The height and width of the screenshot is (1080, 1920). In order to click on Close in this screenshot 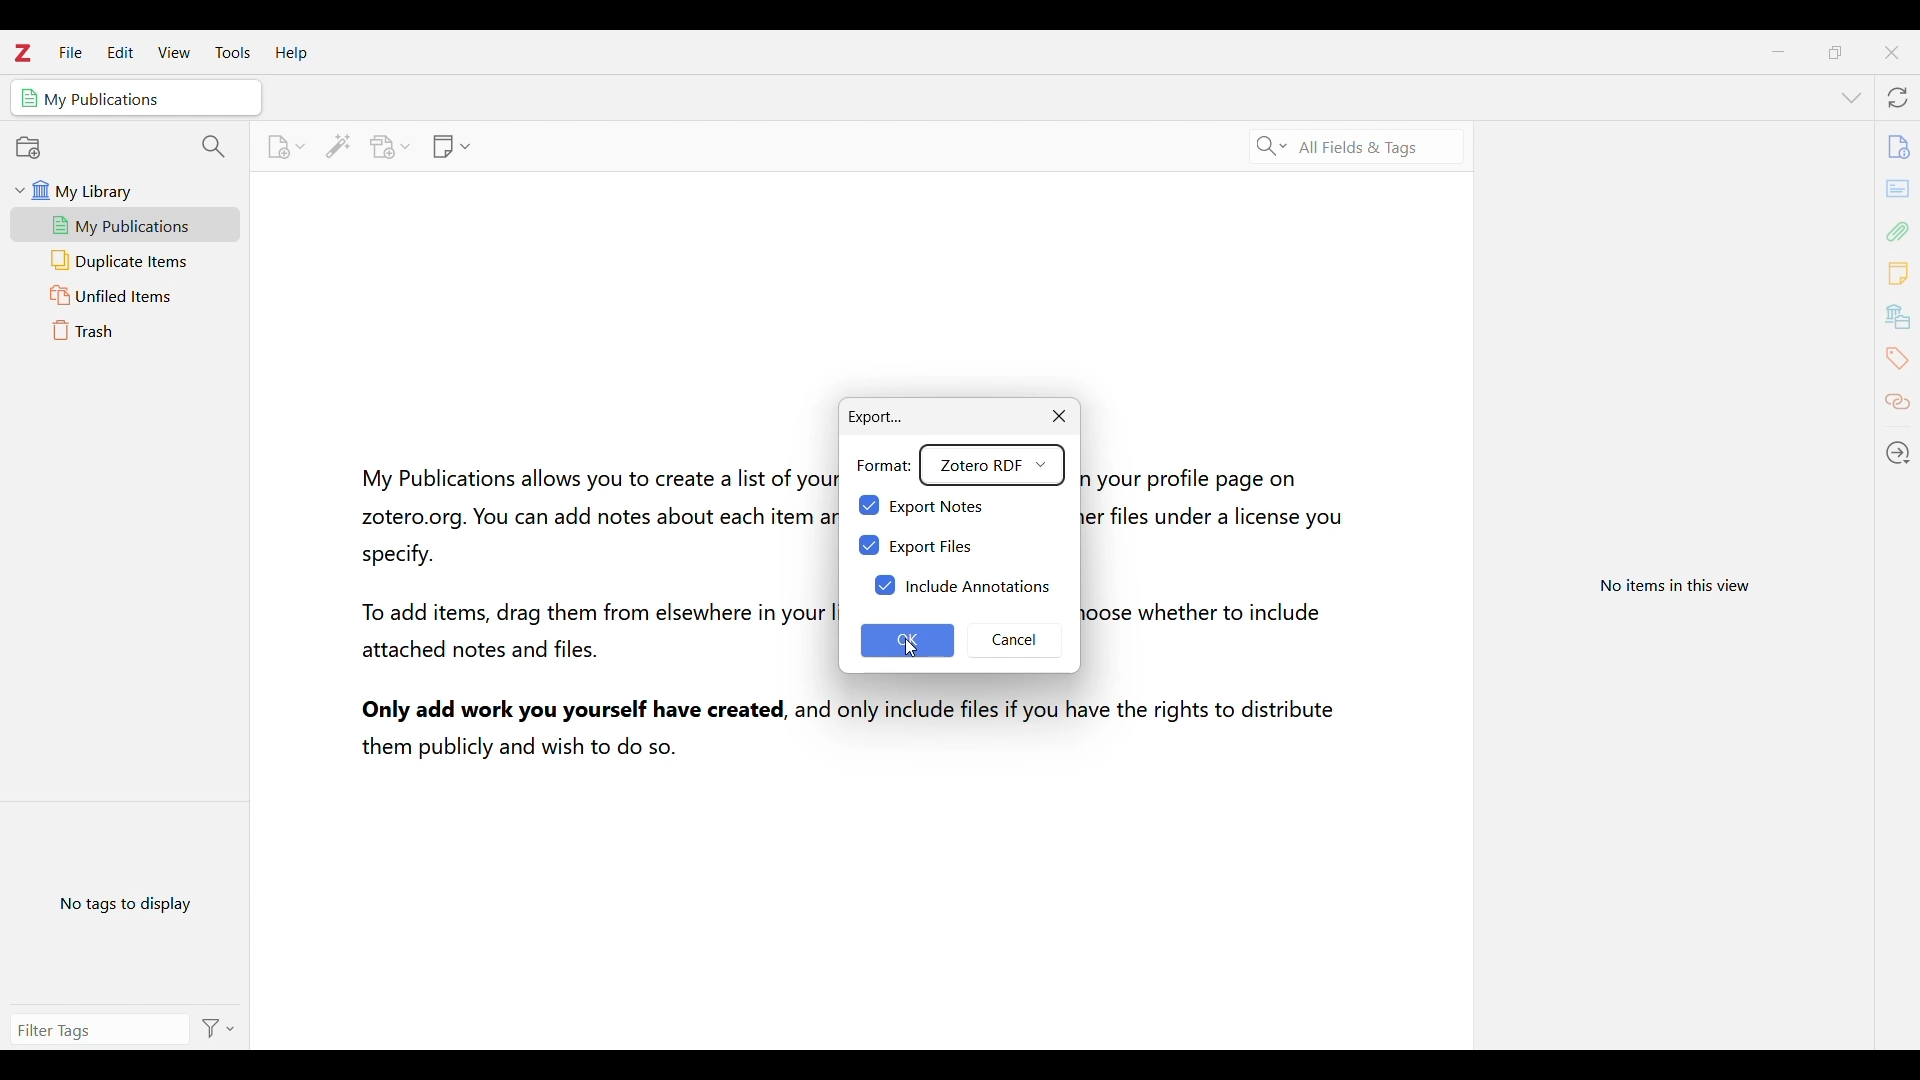, I will do `click(1058, 417)`.